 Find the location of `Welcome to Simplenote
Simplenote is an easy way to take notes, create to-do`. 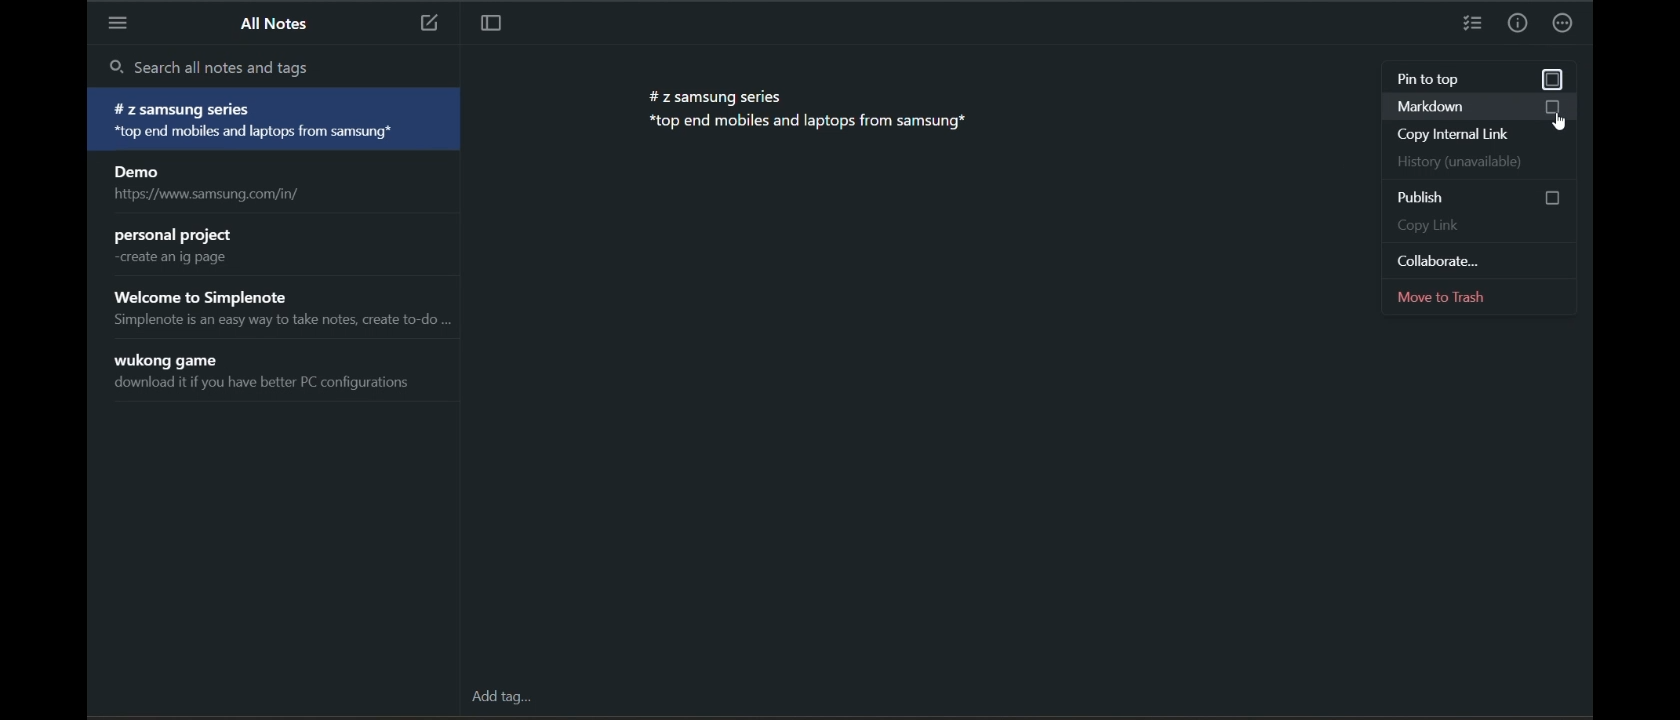

Welcome to Simplenote
Simplenote is an easy way to take notes, create to-do is located at coordinates (280, 310).